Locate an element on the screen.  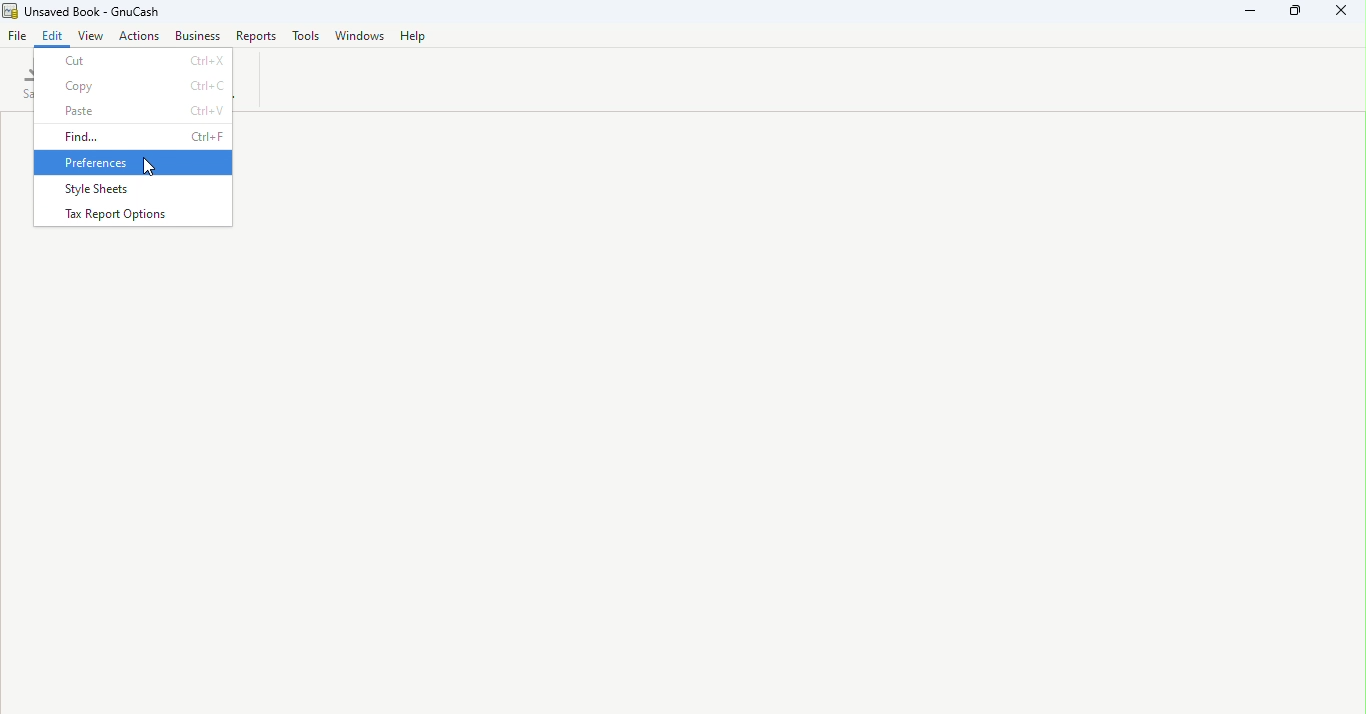
Maximize is located at coordinates (1297, 14).